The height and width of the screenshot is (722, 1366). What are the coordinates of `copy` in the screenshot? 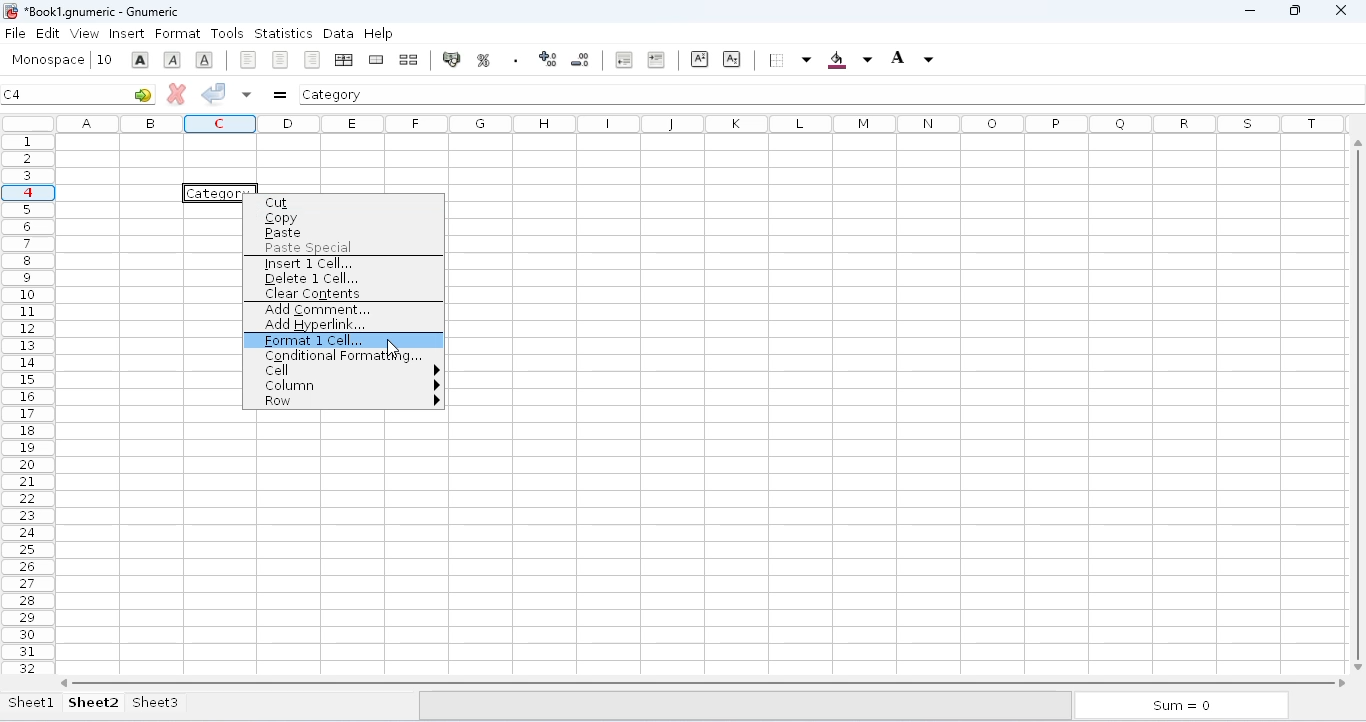 It's located at (297, 219).